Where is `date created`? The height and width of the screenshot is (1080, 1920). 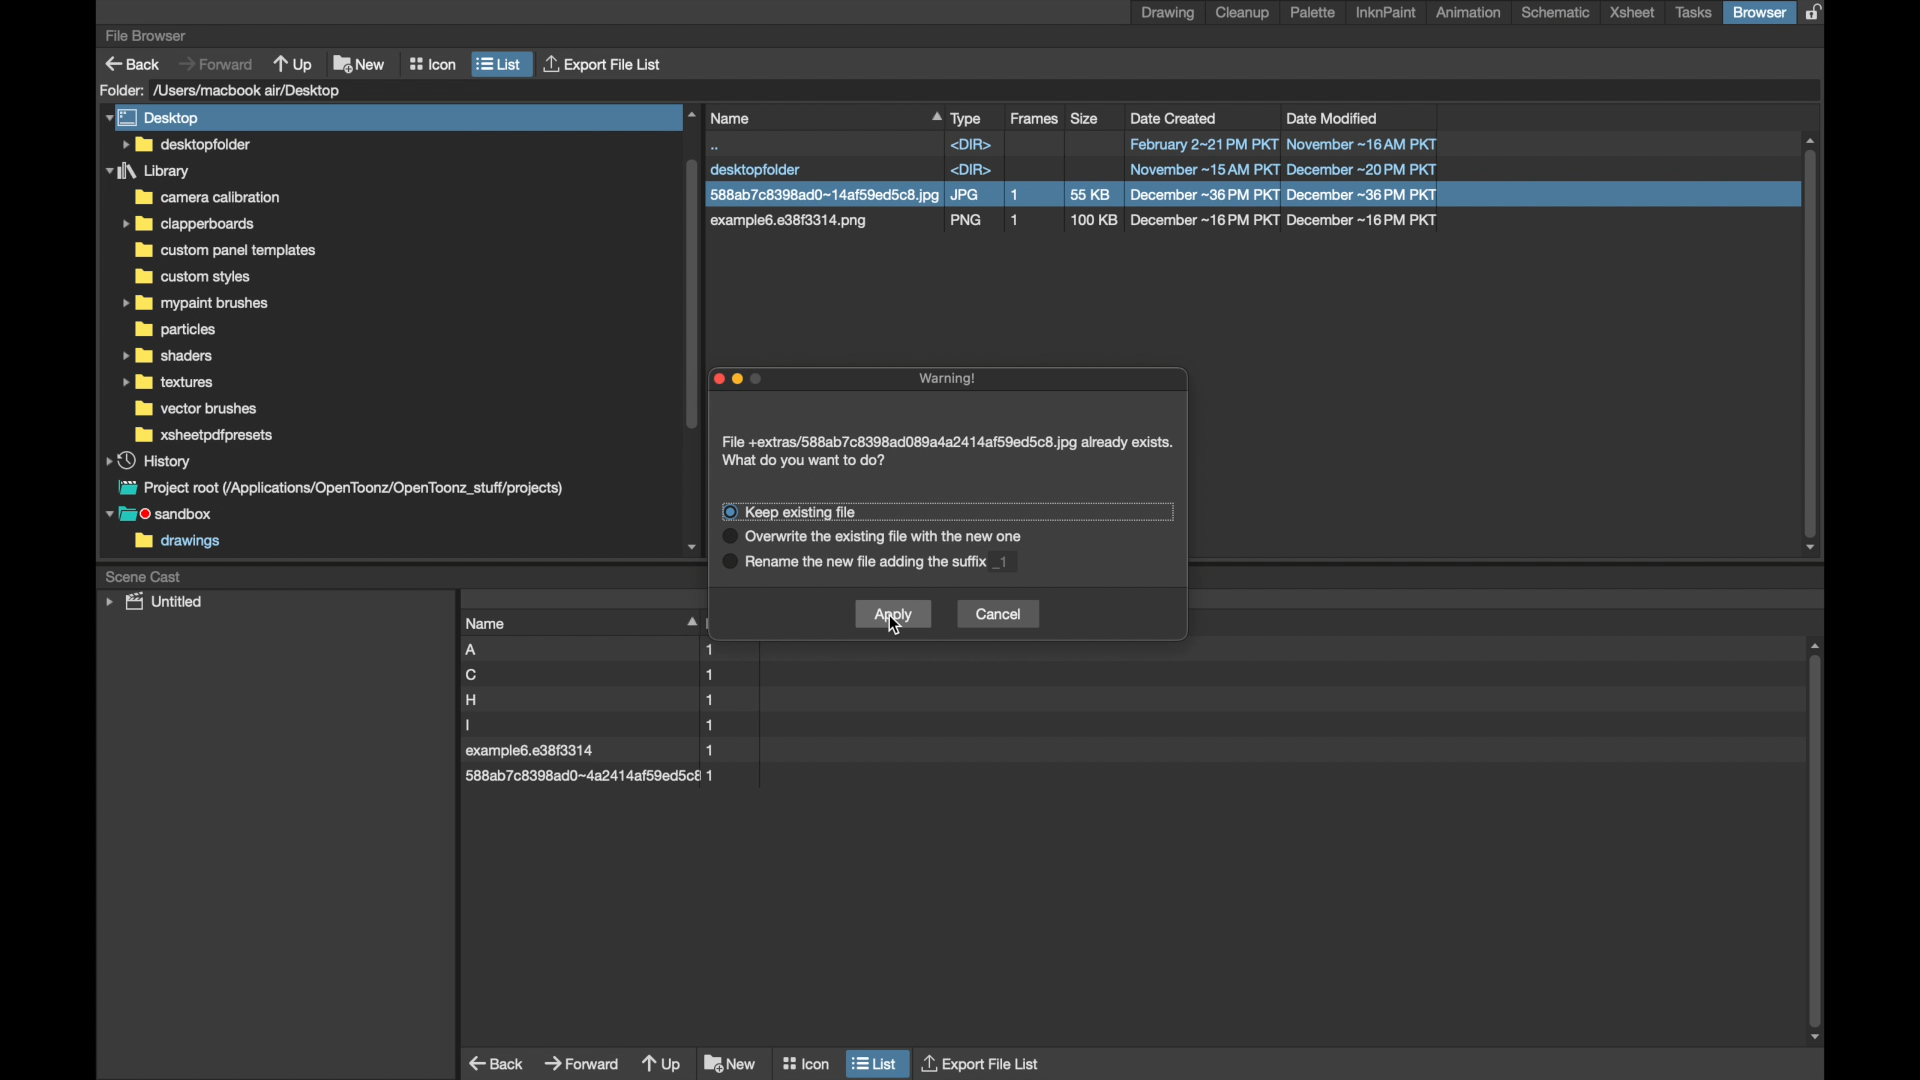 date created is located at coordinates (1175, 118).